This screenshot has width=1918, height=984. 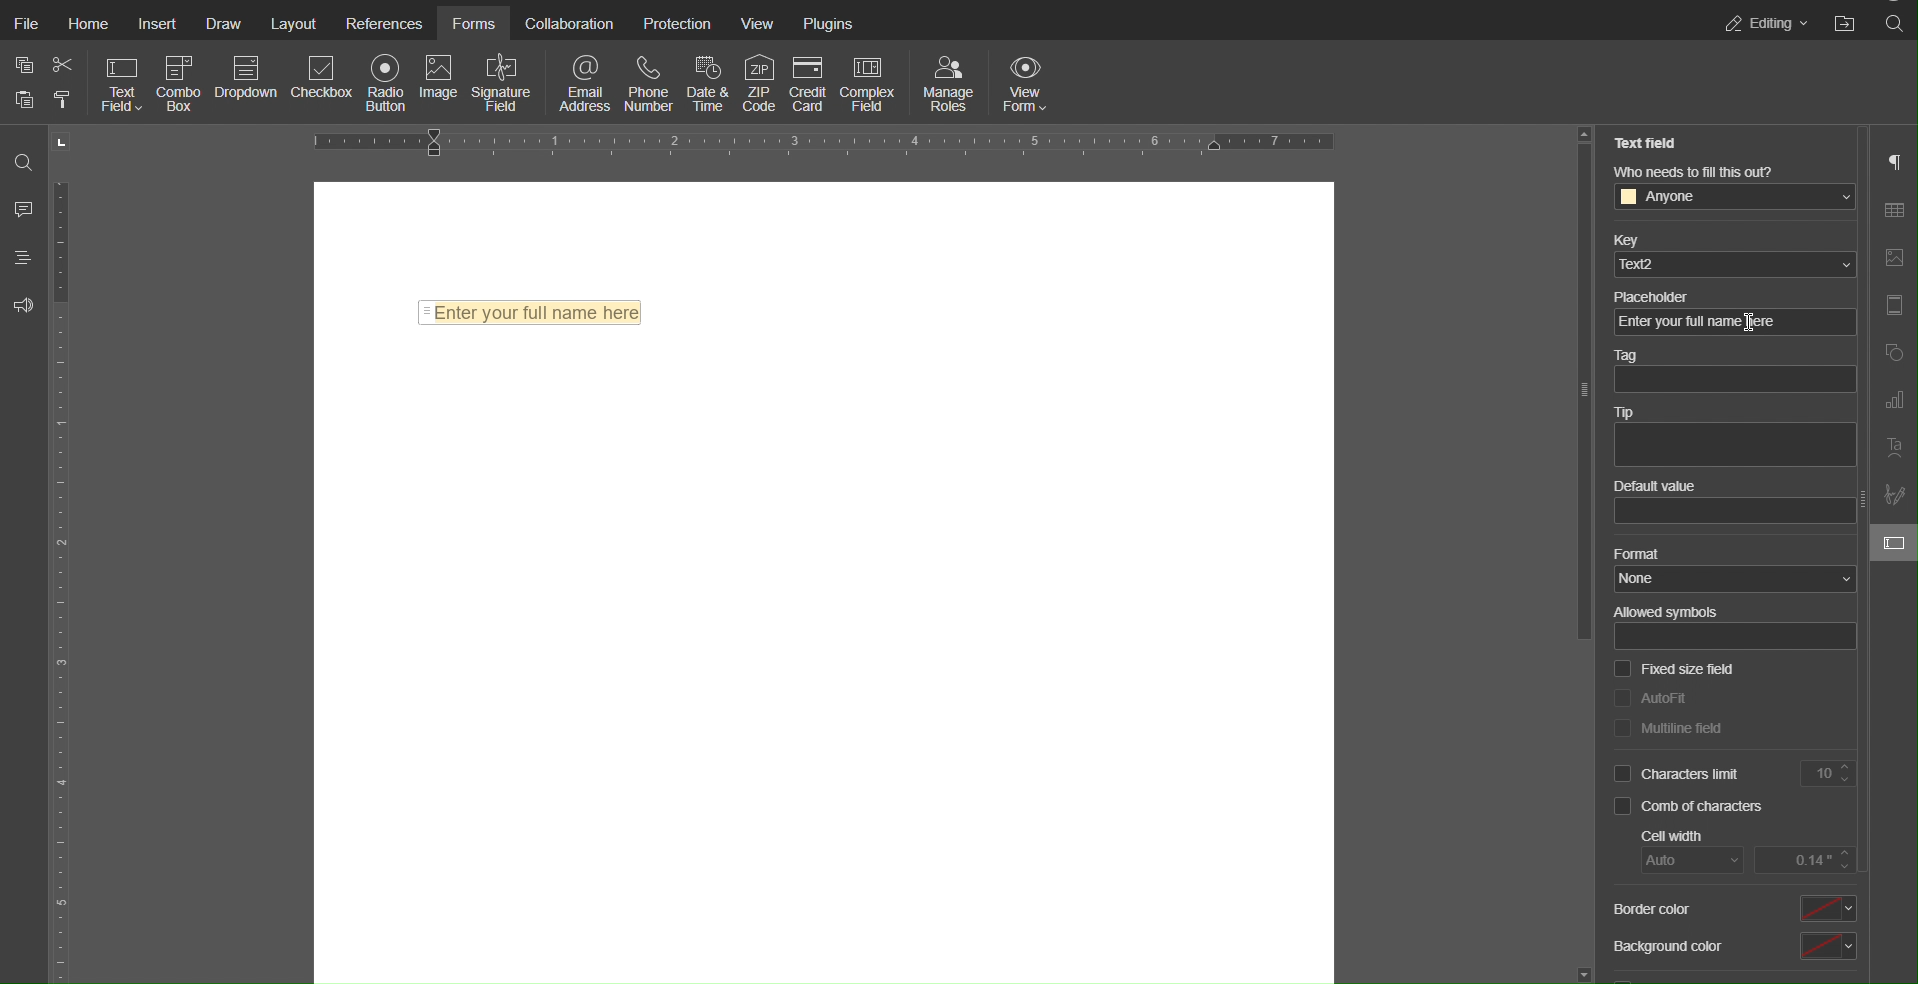 I want to click on Signature, so click(x=501, y=83).